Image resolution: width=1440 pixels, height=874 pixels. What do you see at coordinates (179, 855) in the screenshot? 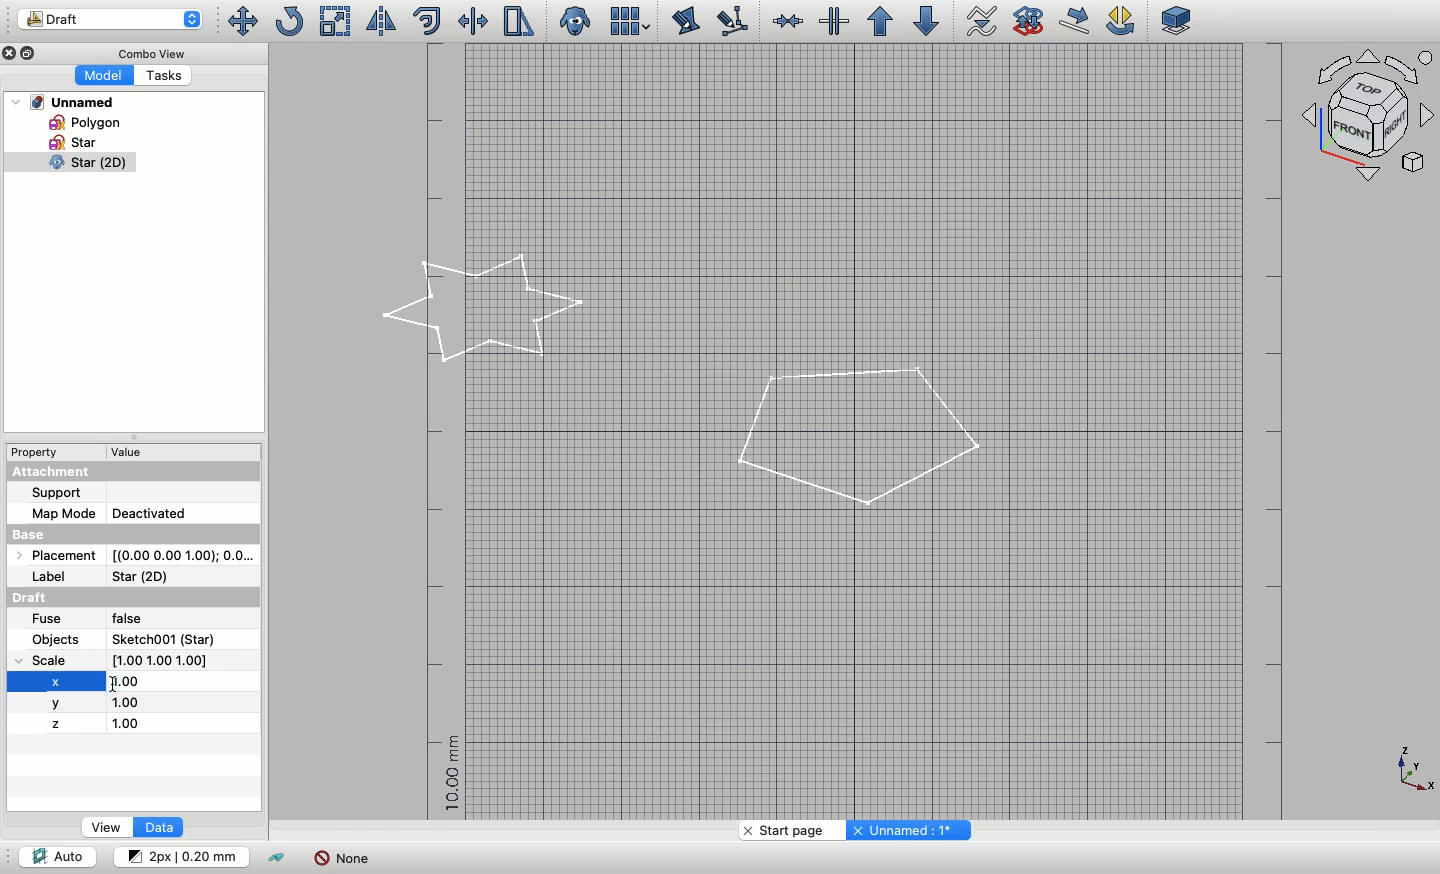
I see `Change default style for new objects` at bounding box center [179, 855].